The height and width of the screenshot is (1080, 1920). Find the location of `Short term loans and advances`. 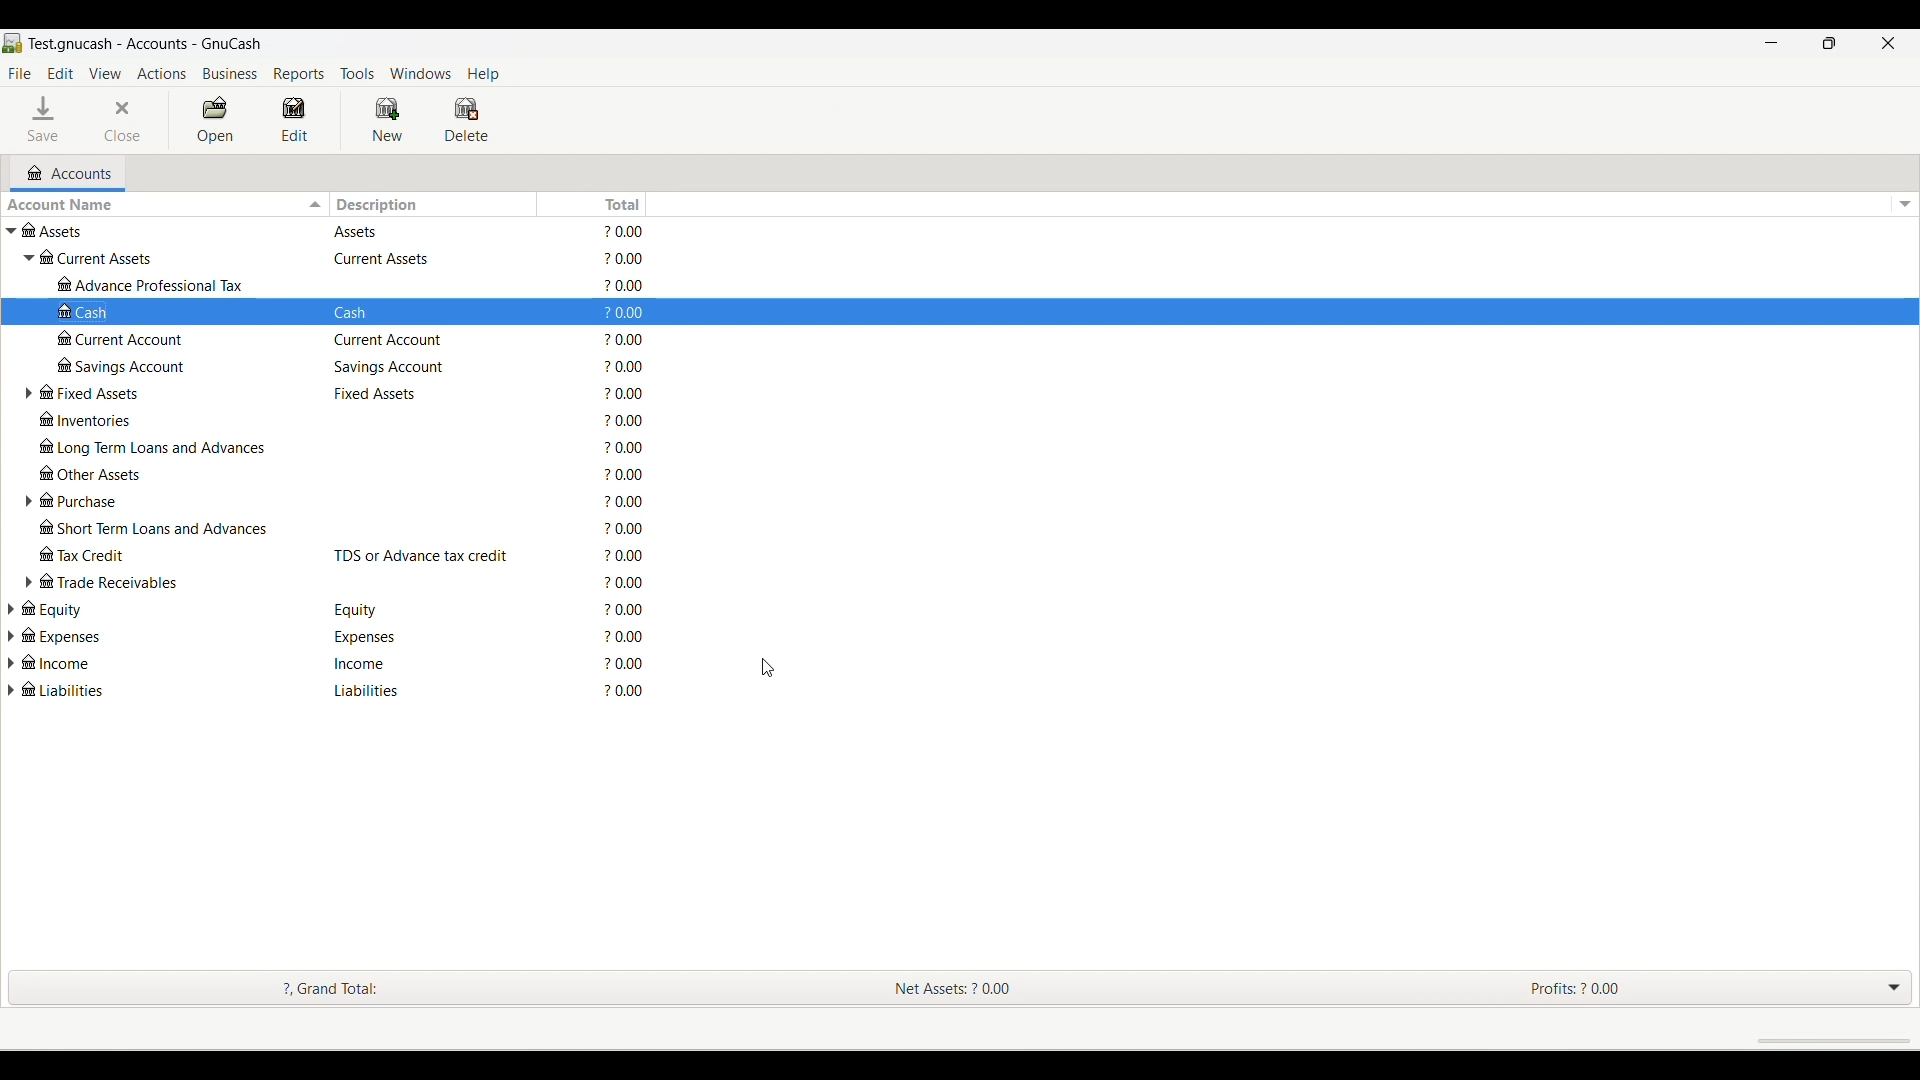

Short term loans and advances is located at coordinates (168, 527).